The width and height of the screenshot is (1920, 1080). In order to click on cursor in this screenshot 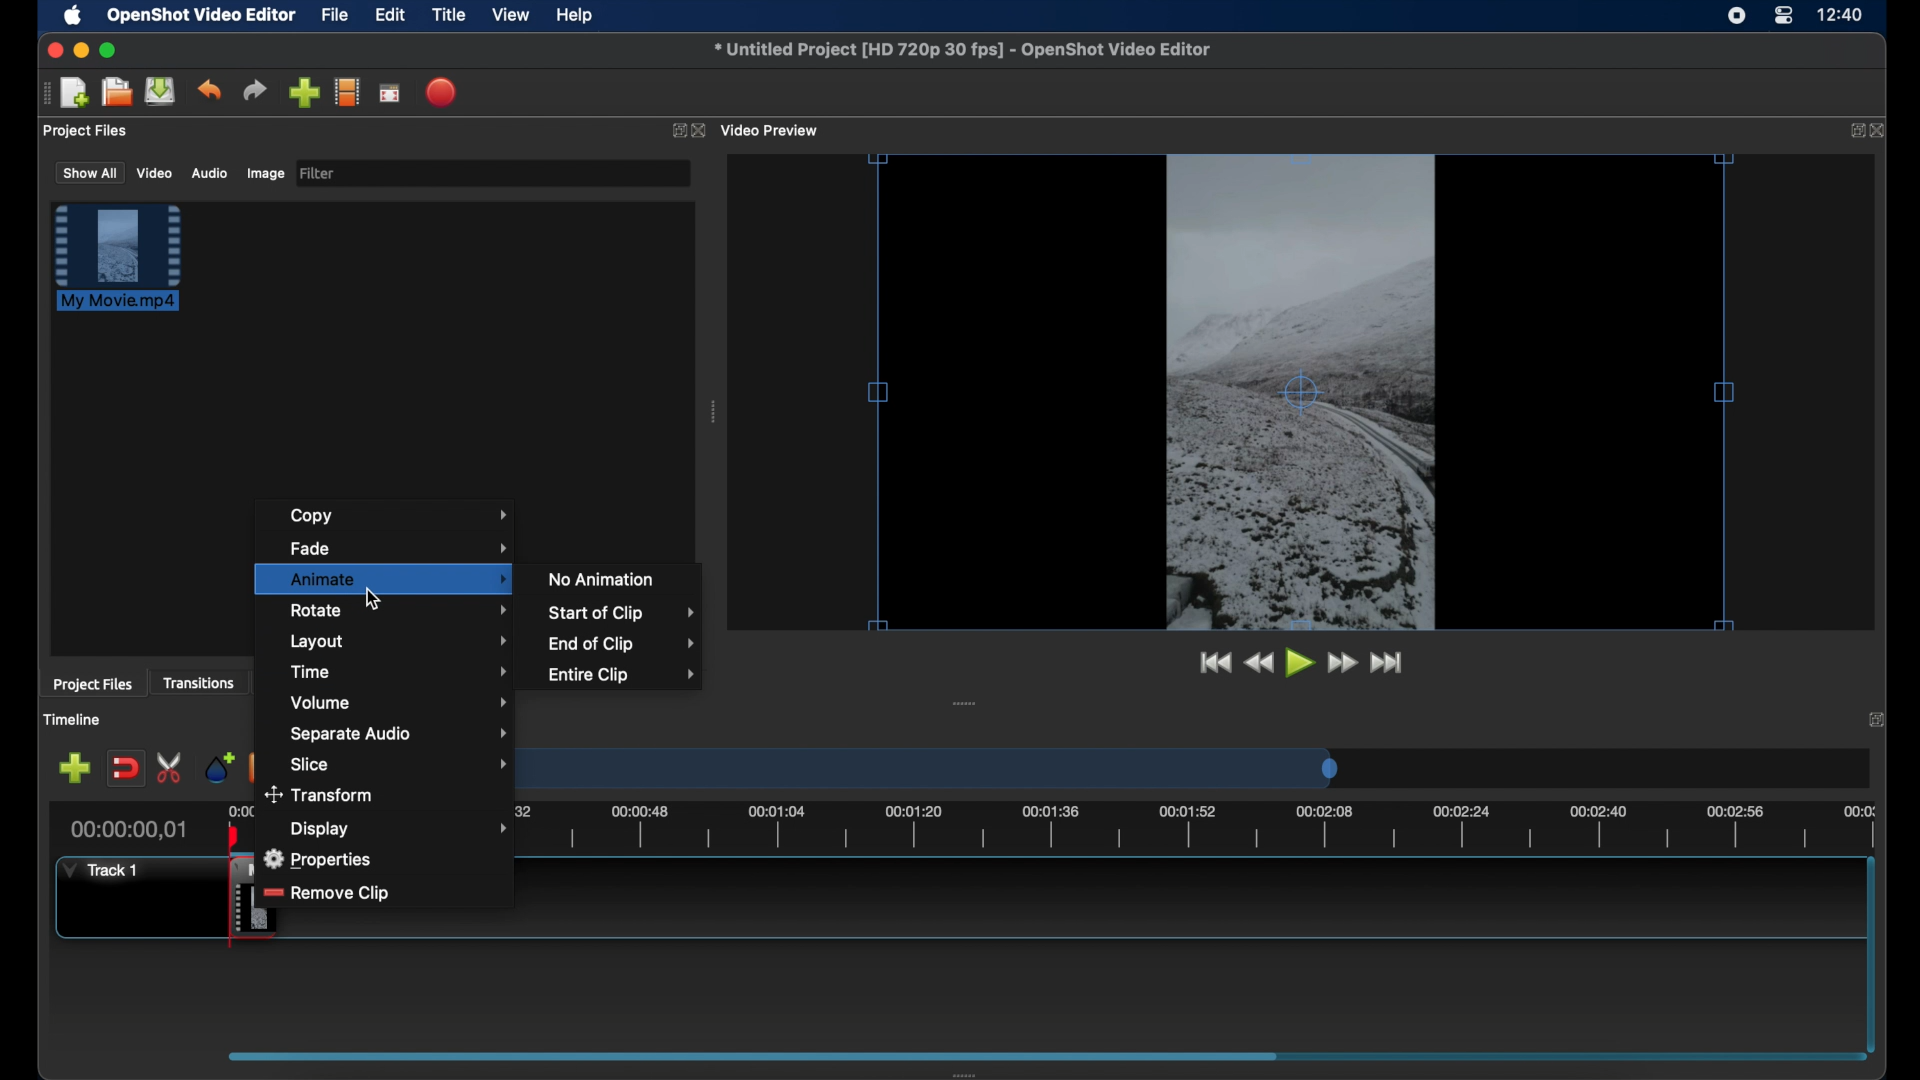, I will do `click(371, 597)`.